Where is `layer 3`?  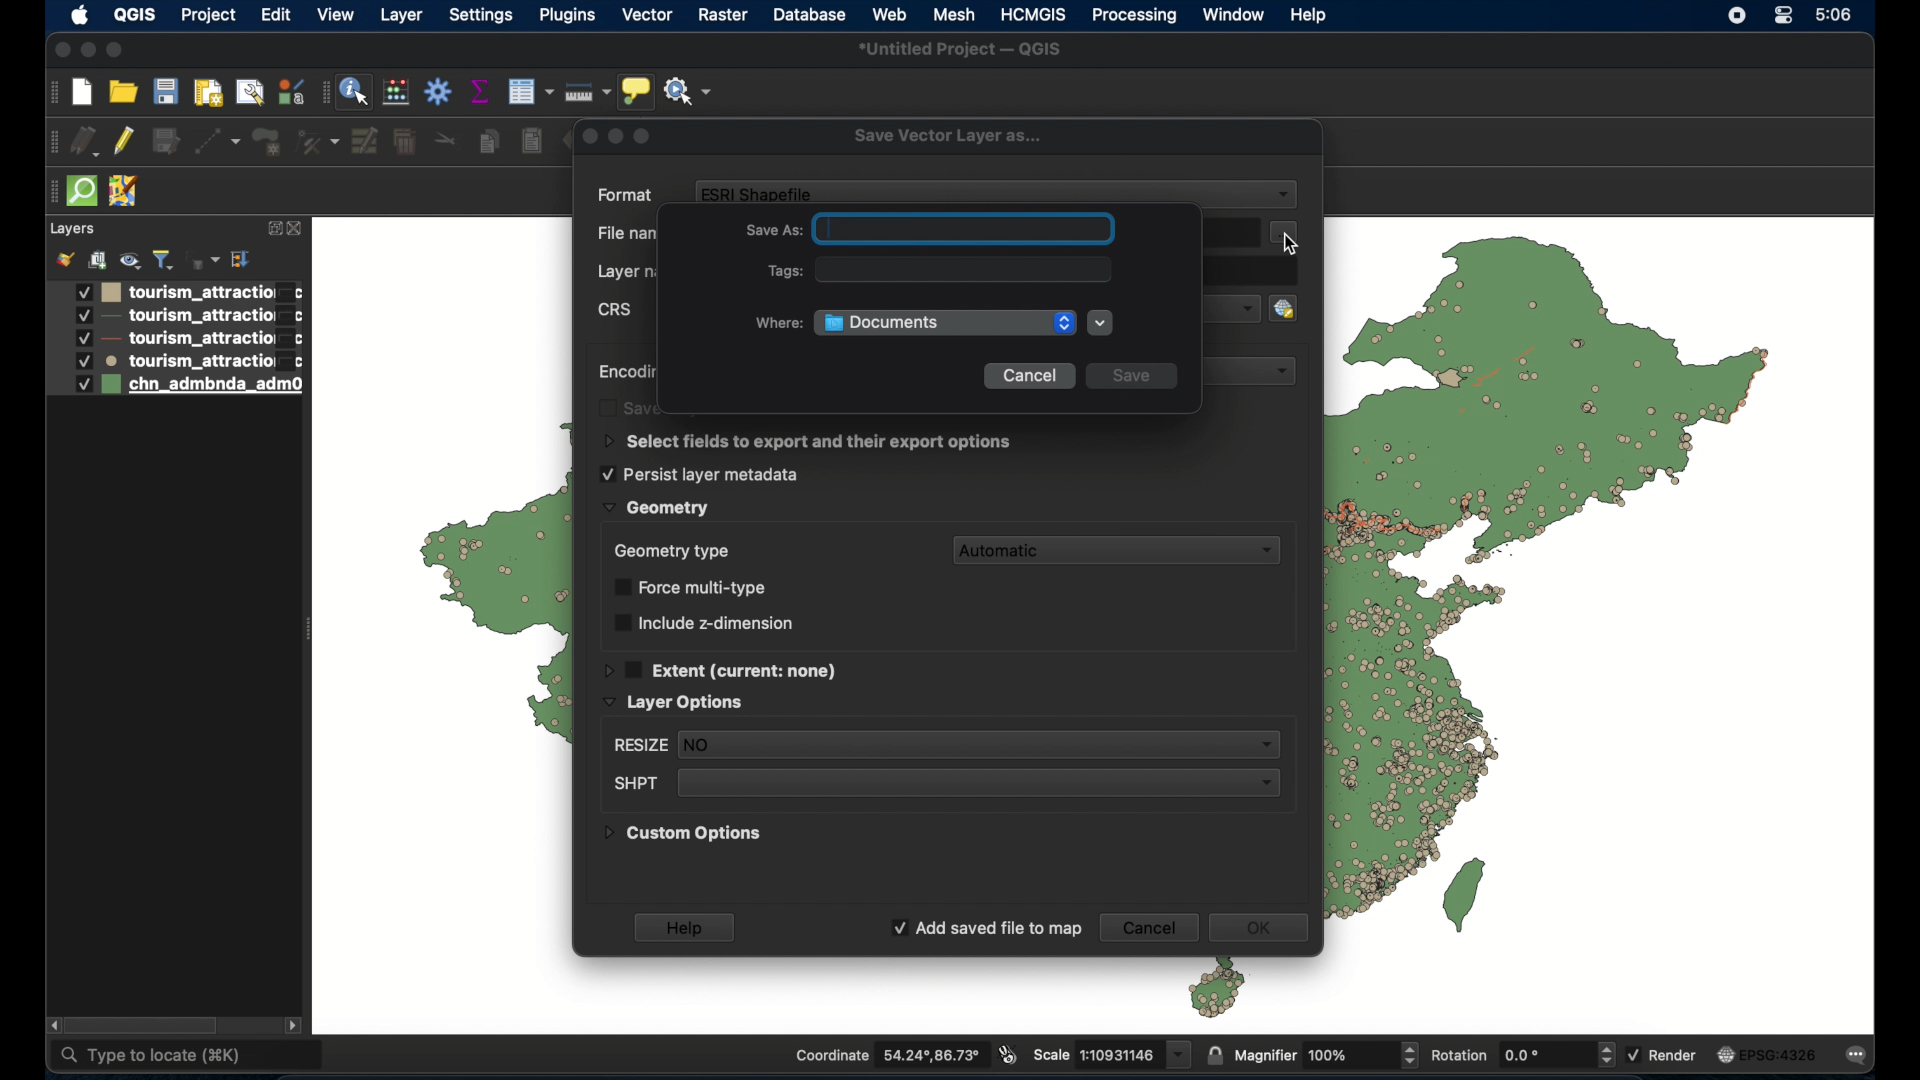 layer 3 is located at coordinates (173, 339).